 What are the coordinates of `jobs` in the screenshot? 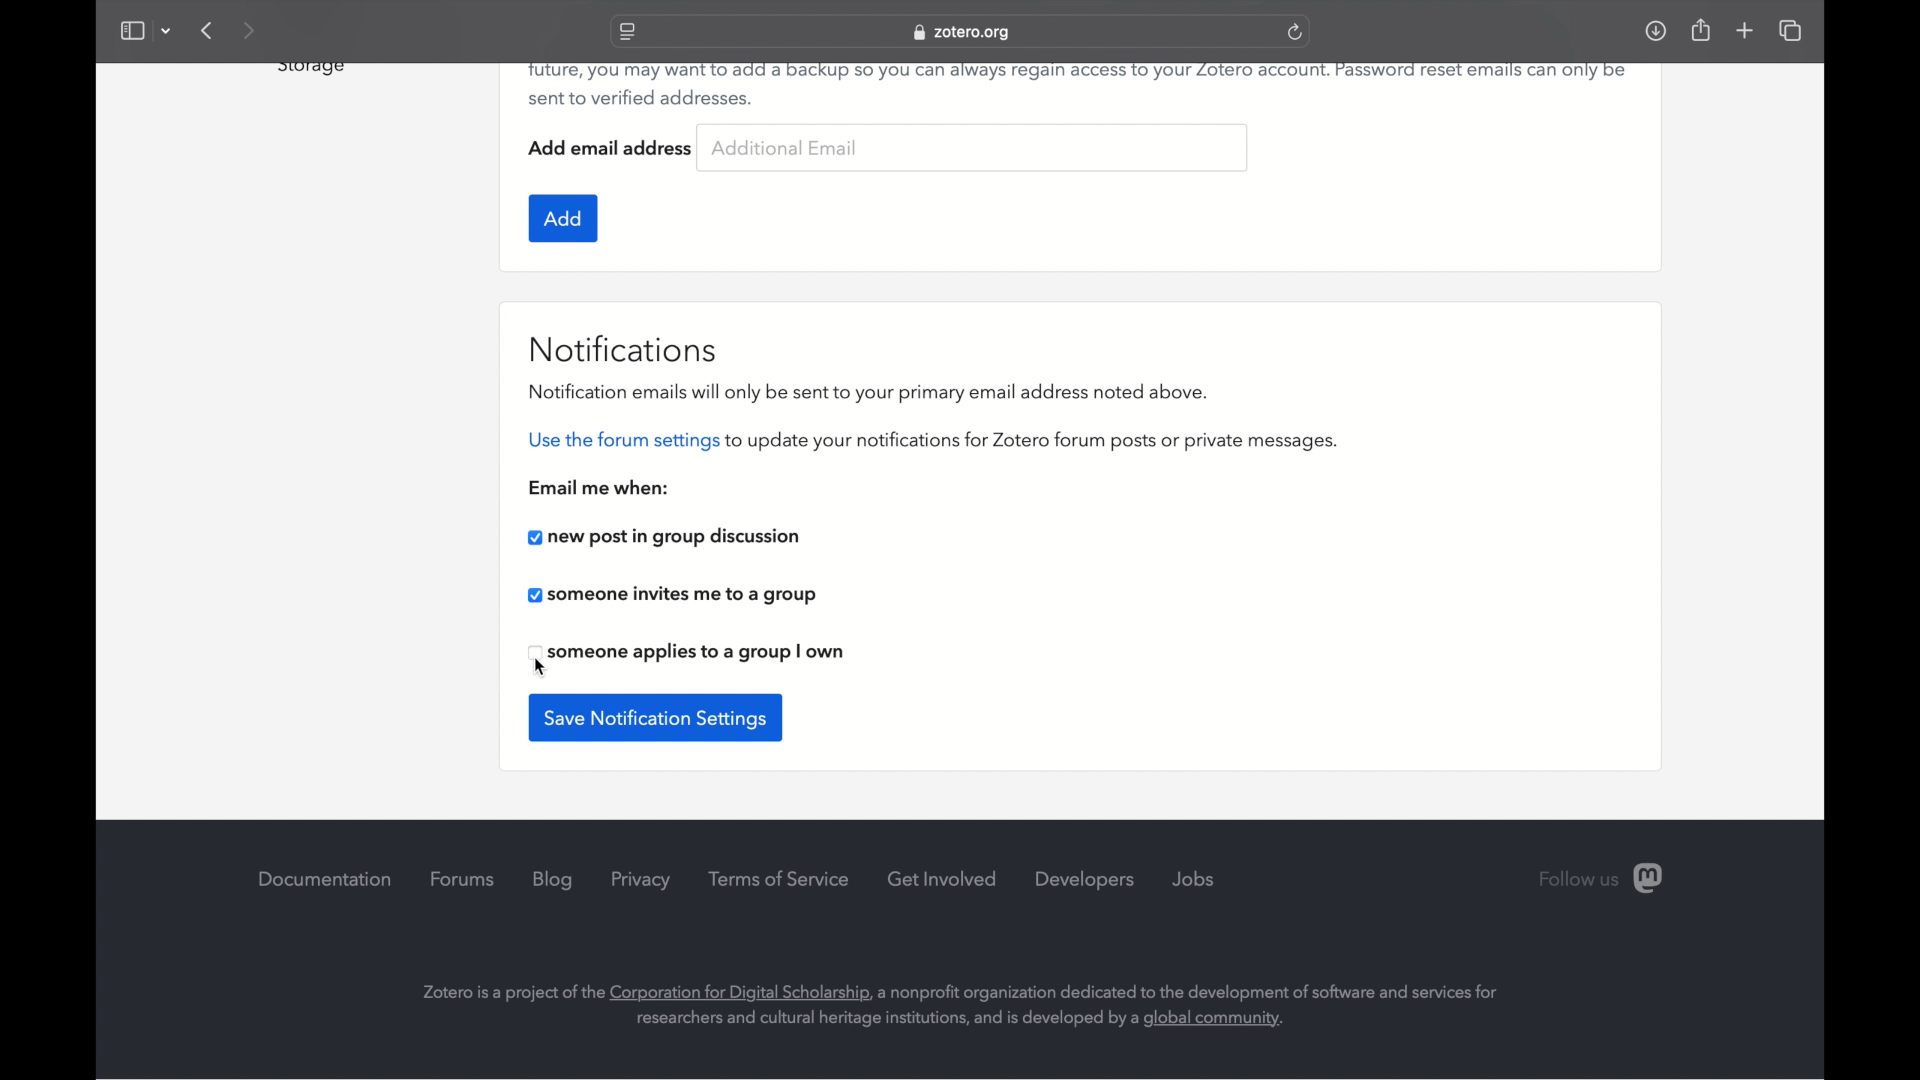 It's located at (1193, 877).